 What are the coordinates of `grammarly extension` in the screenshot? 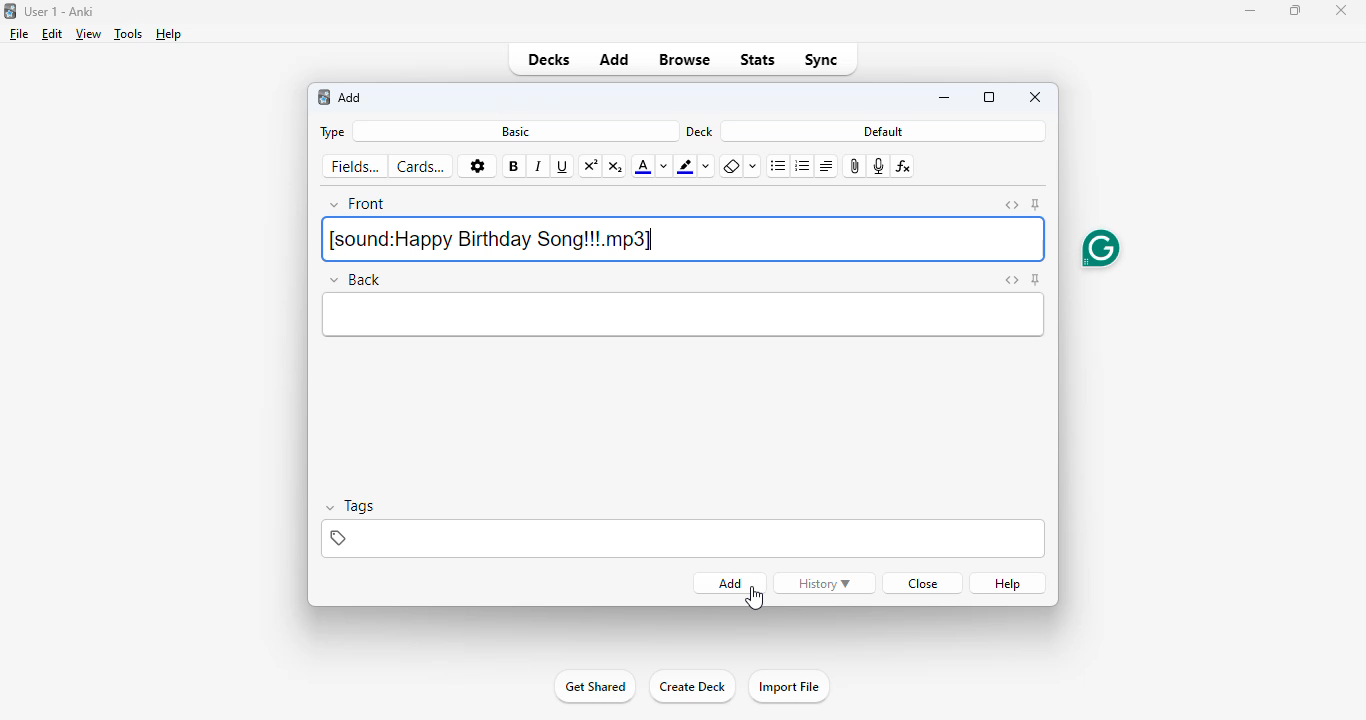 It's located at (1100, 247).